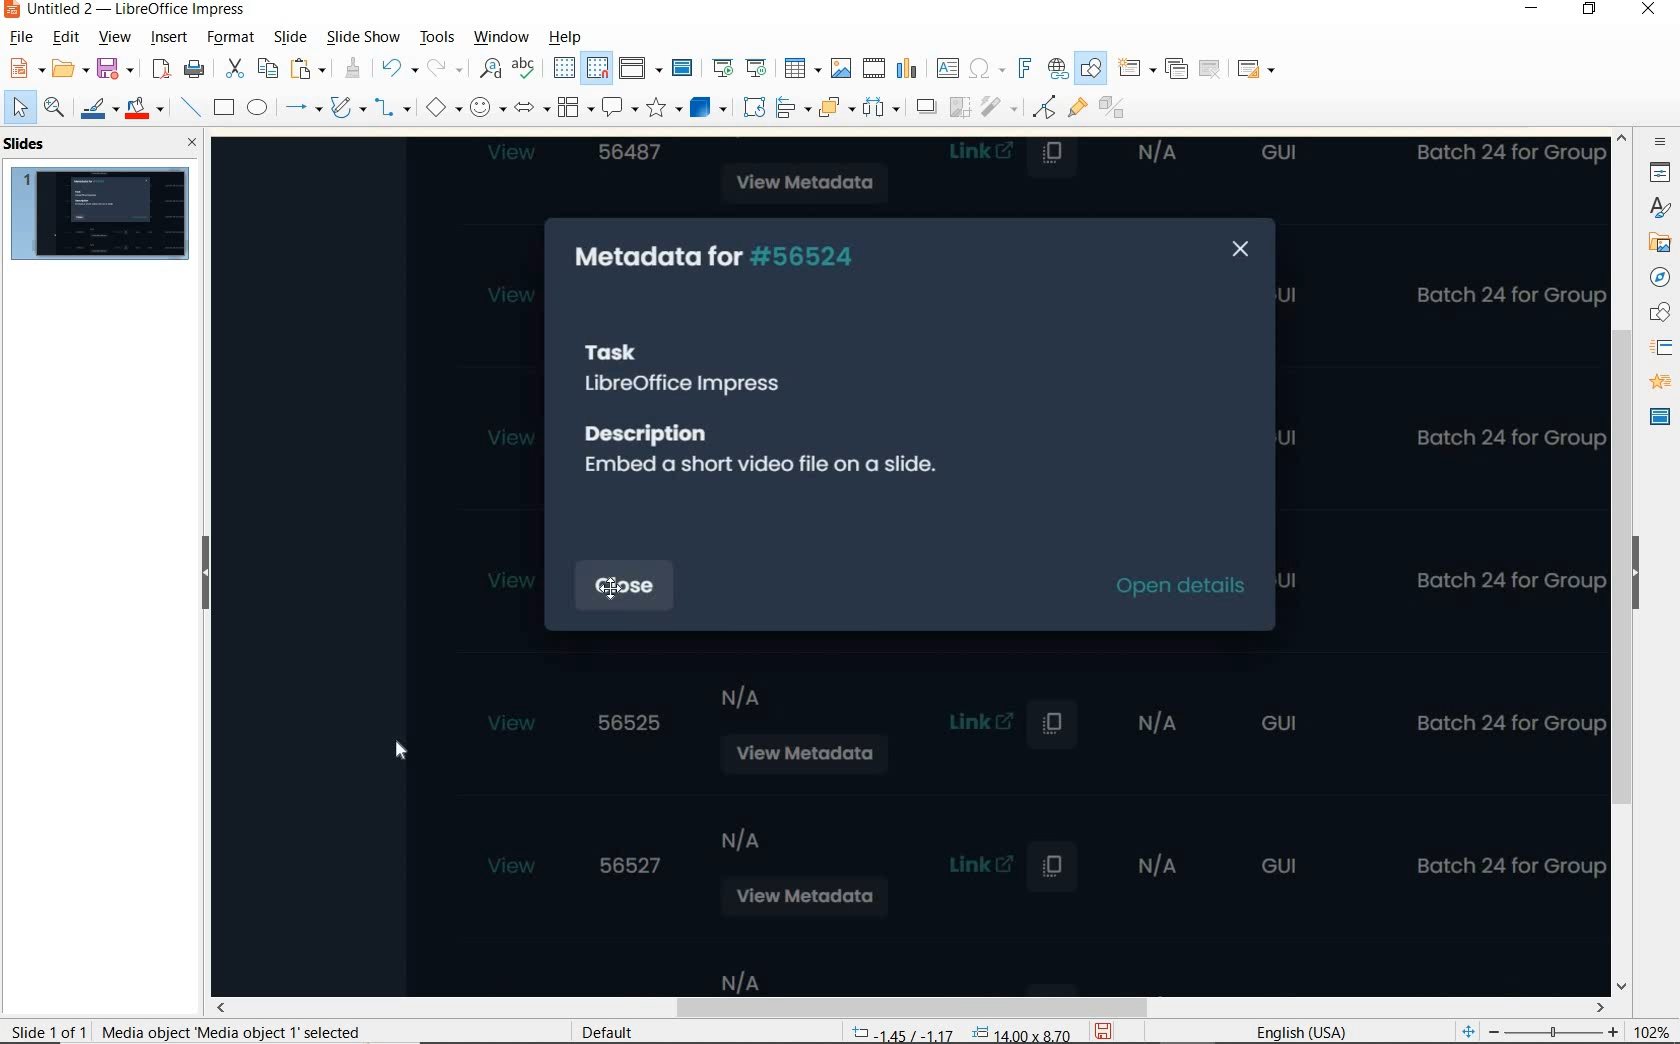 The height and width of the screenshot is (1044, 1680). Describe the element at coordinates (1093, 68) in the screenshot. I see `SHOW DRAW FUNCTIONS` at that location.